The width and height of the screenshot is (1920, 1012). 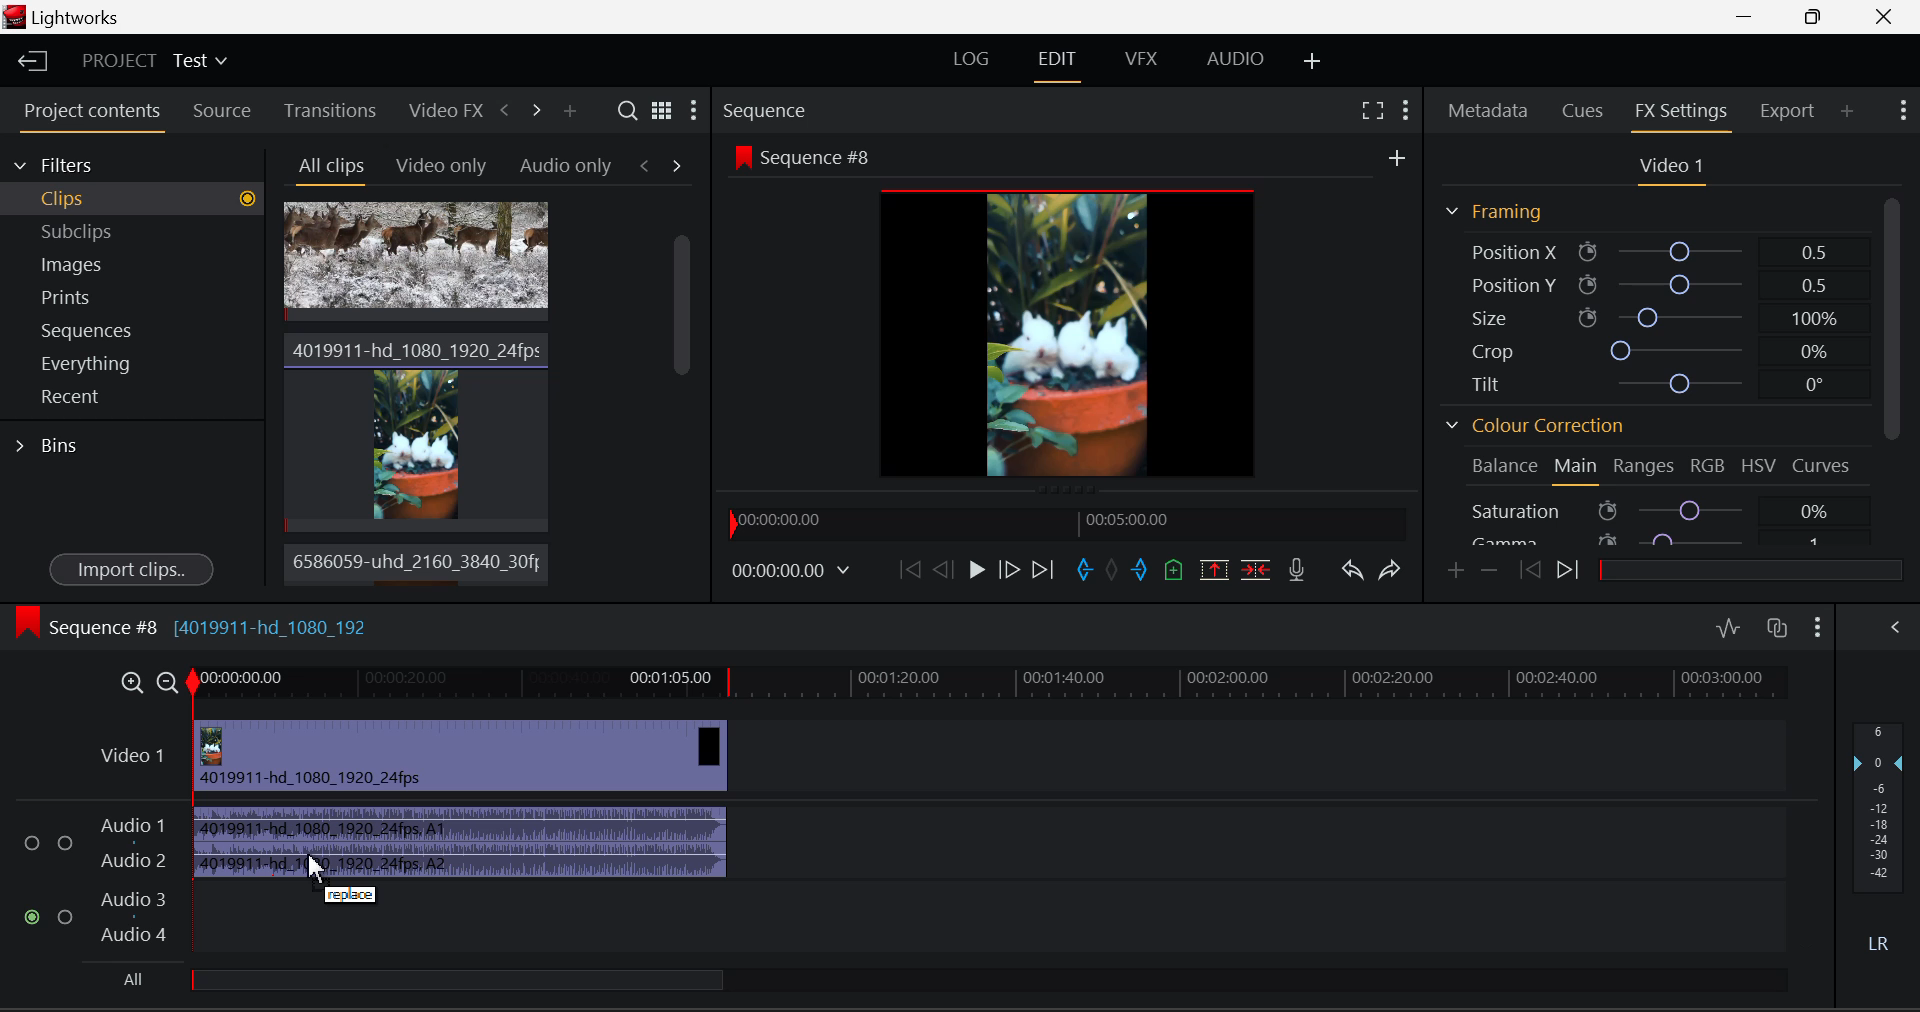 I want to click on All, so click(x=443, y=984).